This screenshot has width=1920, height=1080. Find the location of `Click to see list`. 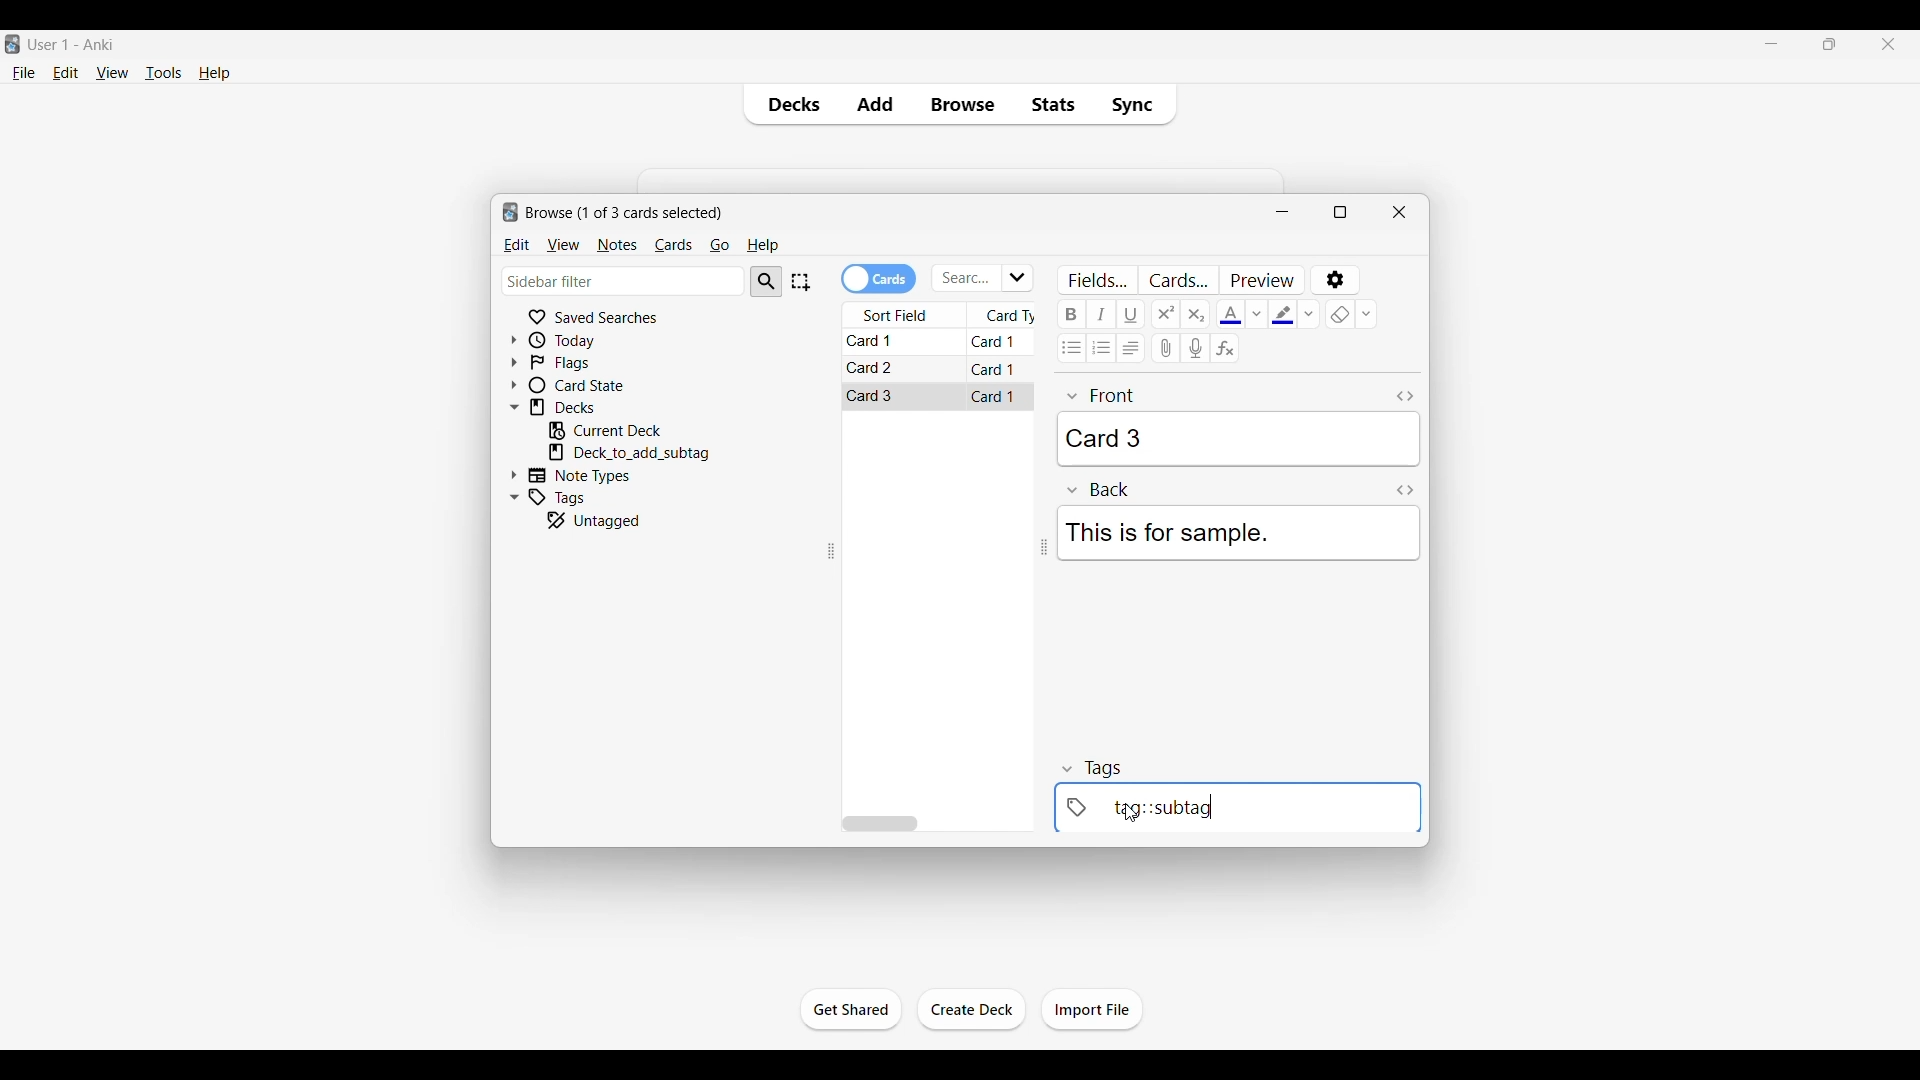

Click to see list is located at coordinates (1019, 278).